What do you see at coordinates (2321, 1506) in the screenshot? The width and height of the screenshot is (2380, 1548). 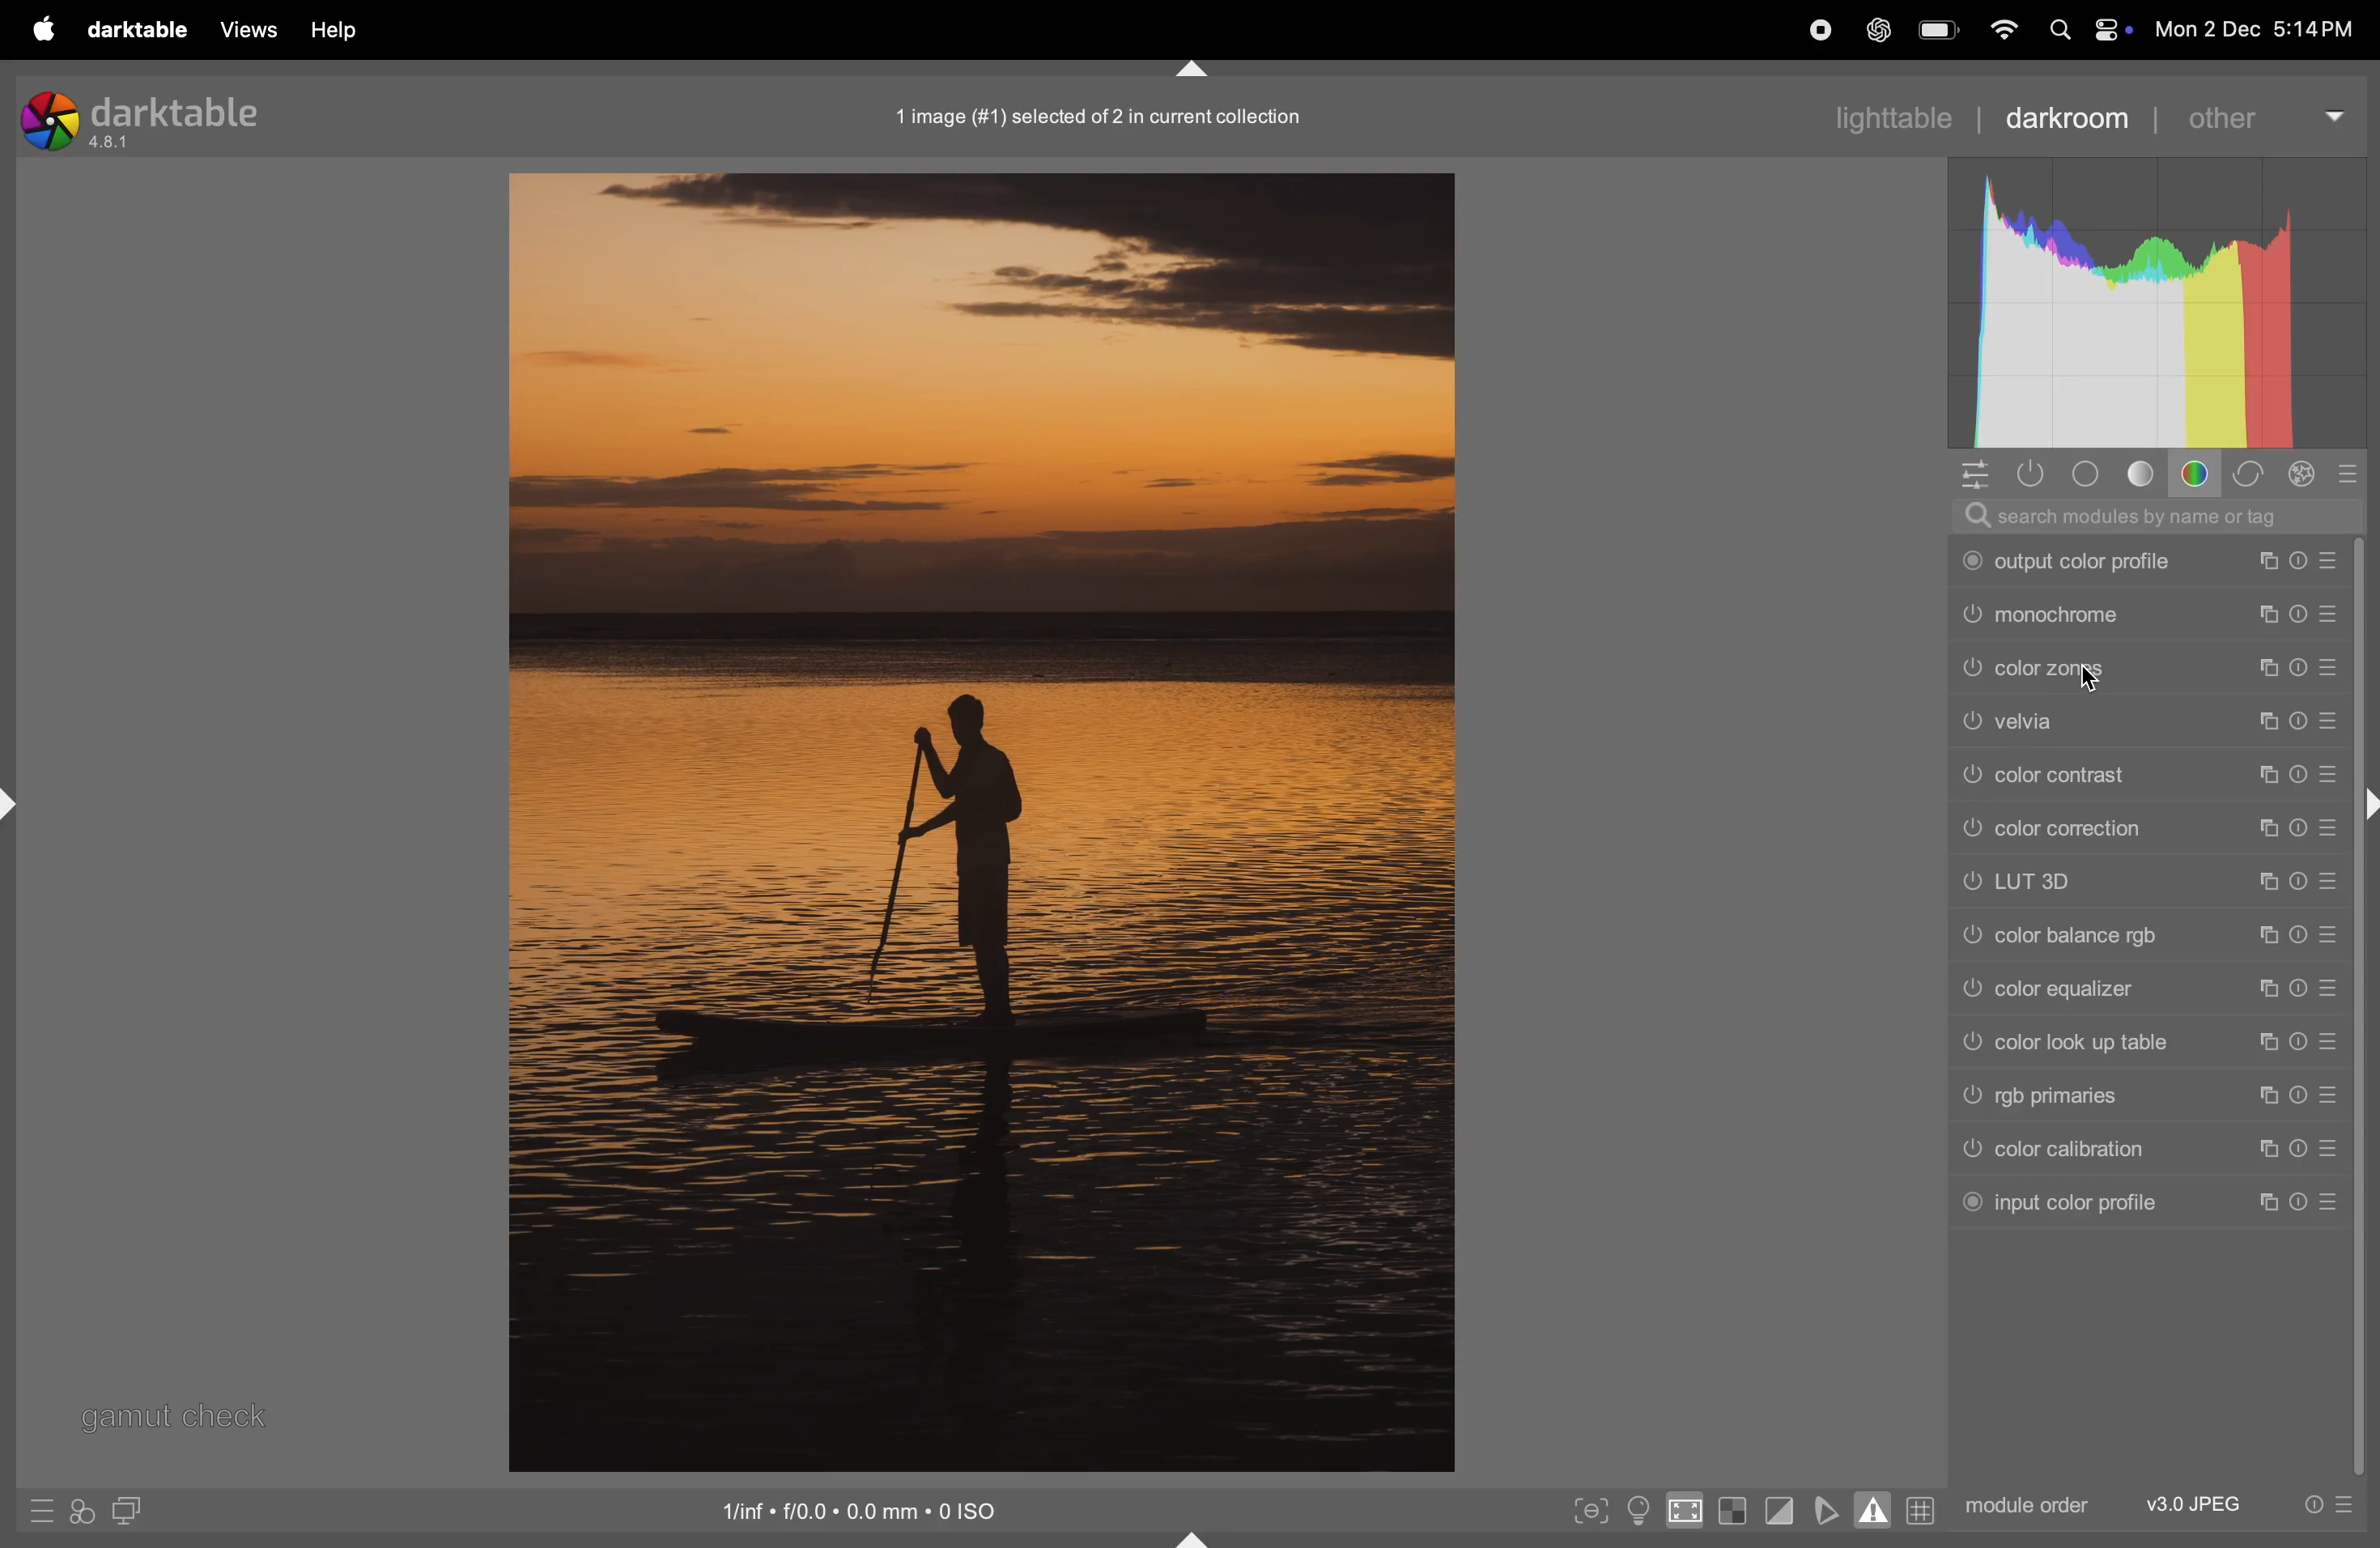 I see `quick acess to preset` at bounding box center [2321, 1506].